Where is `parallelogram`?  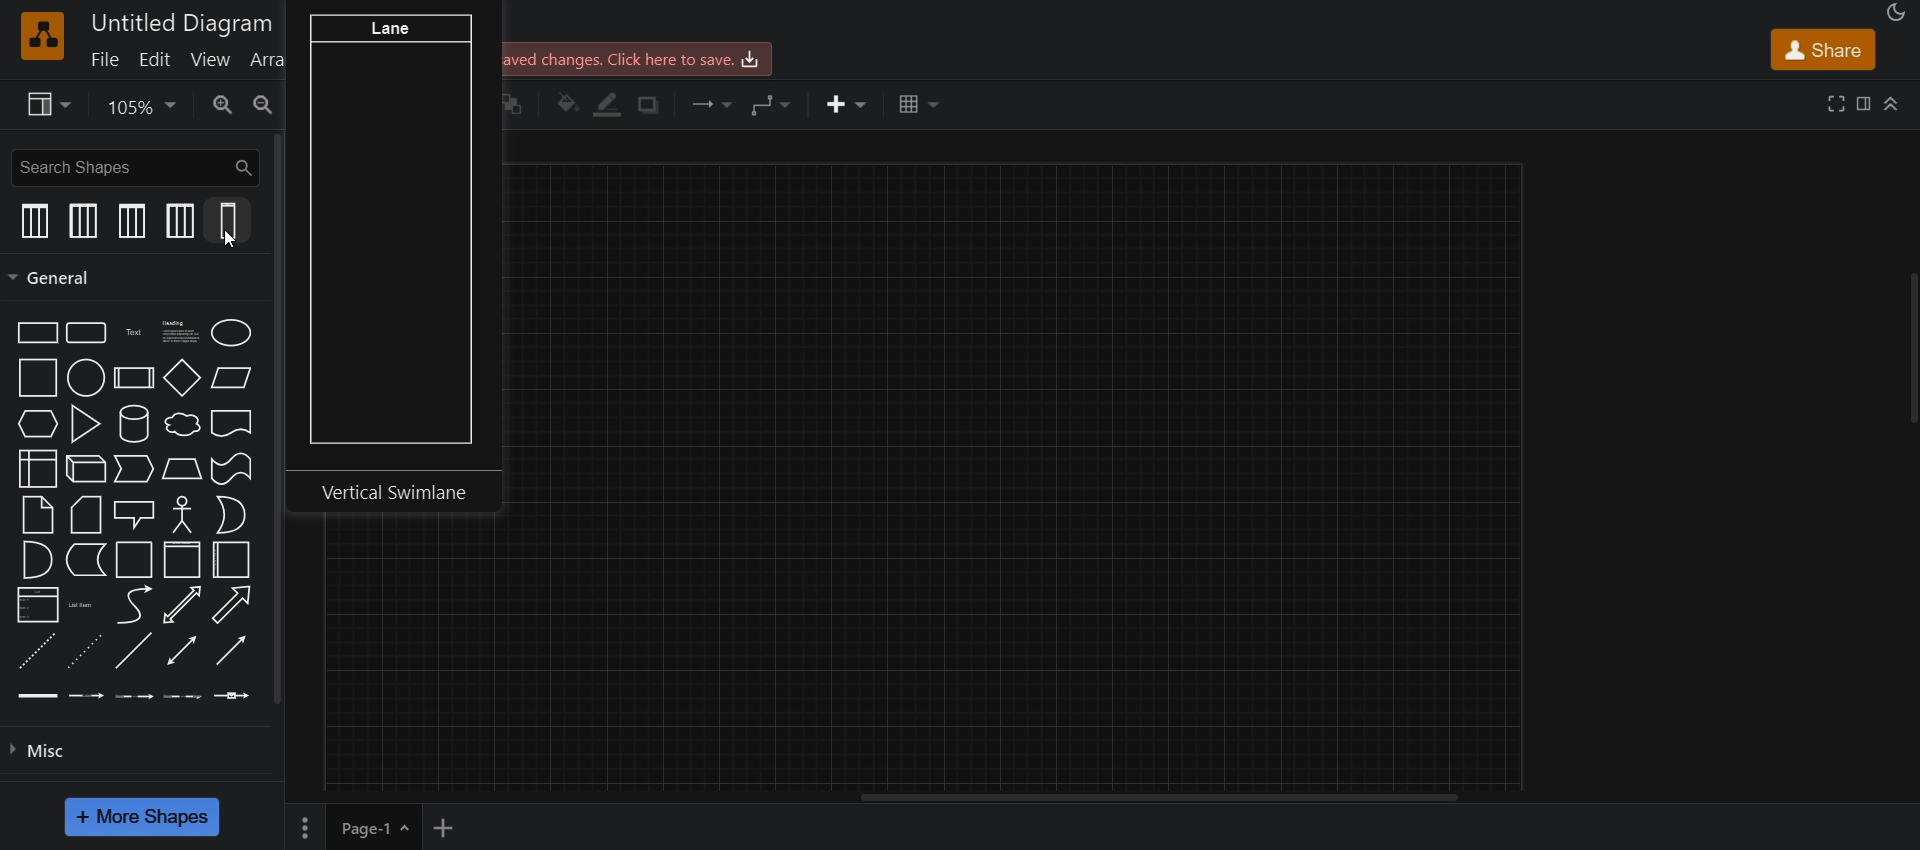
parallelogram is located at coordinates (230, 376).